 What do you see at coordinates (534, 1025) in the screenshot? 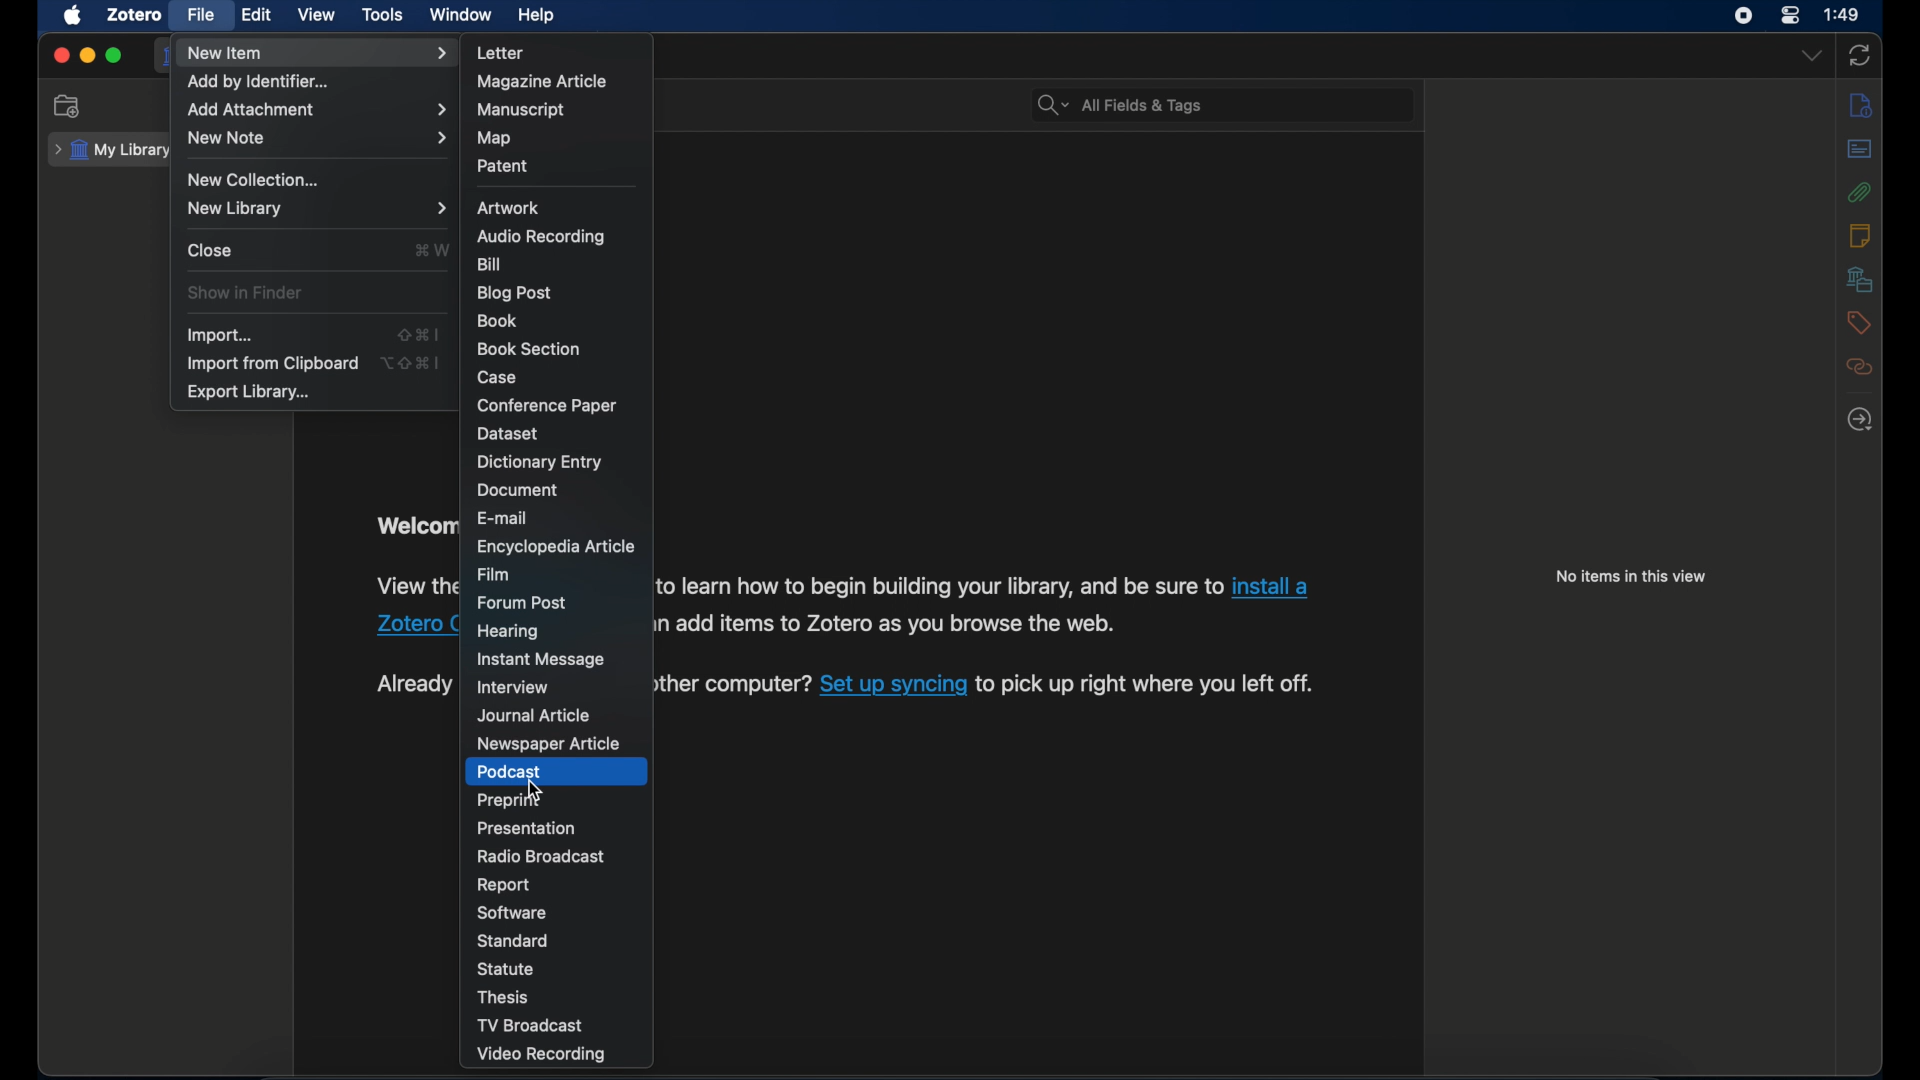
I see `tv broadcast` at bounding box center [534, 1025].